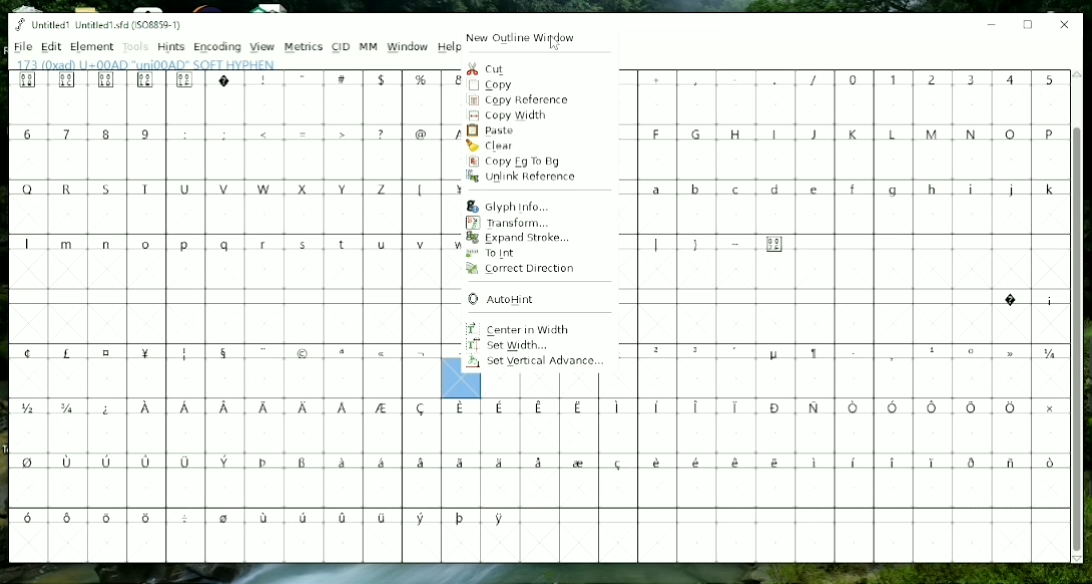 The image size is (1092, 584). I want to click on Cut, so click(489, 68).